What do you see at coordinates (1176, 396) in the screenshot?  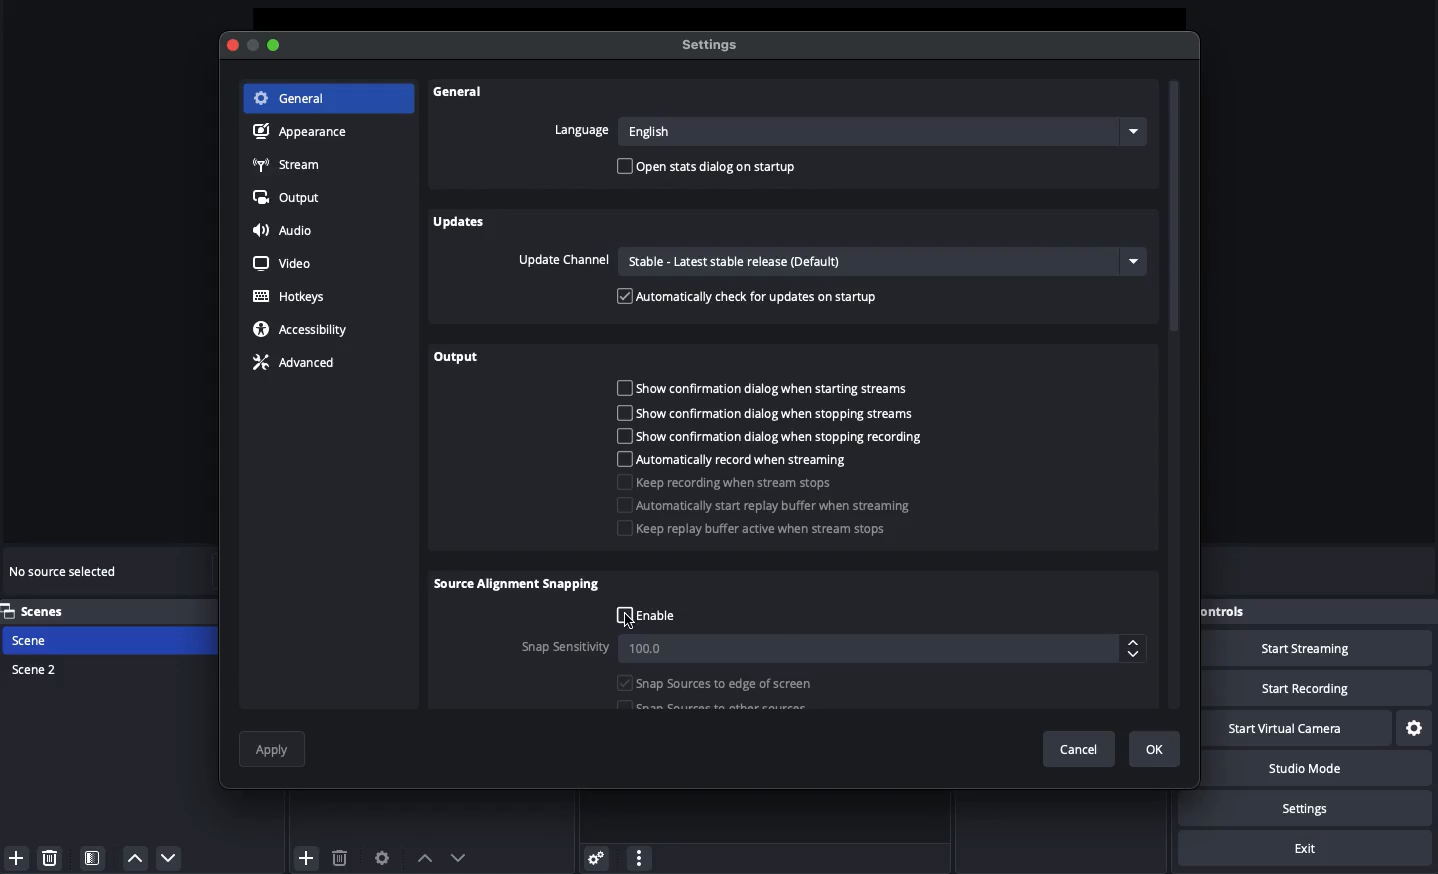 I see `Scroll` at bounding box center [1176, 396].